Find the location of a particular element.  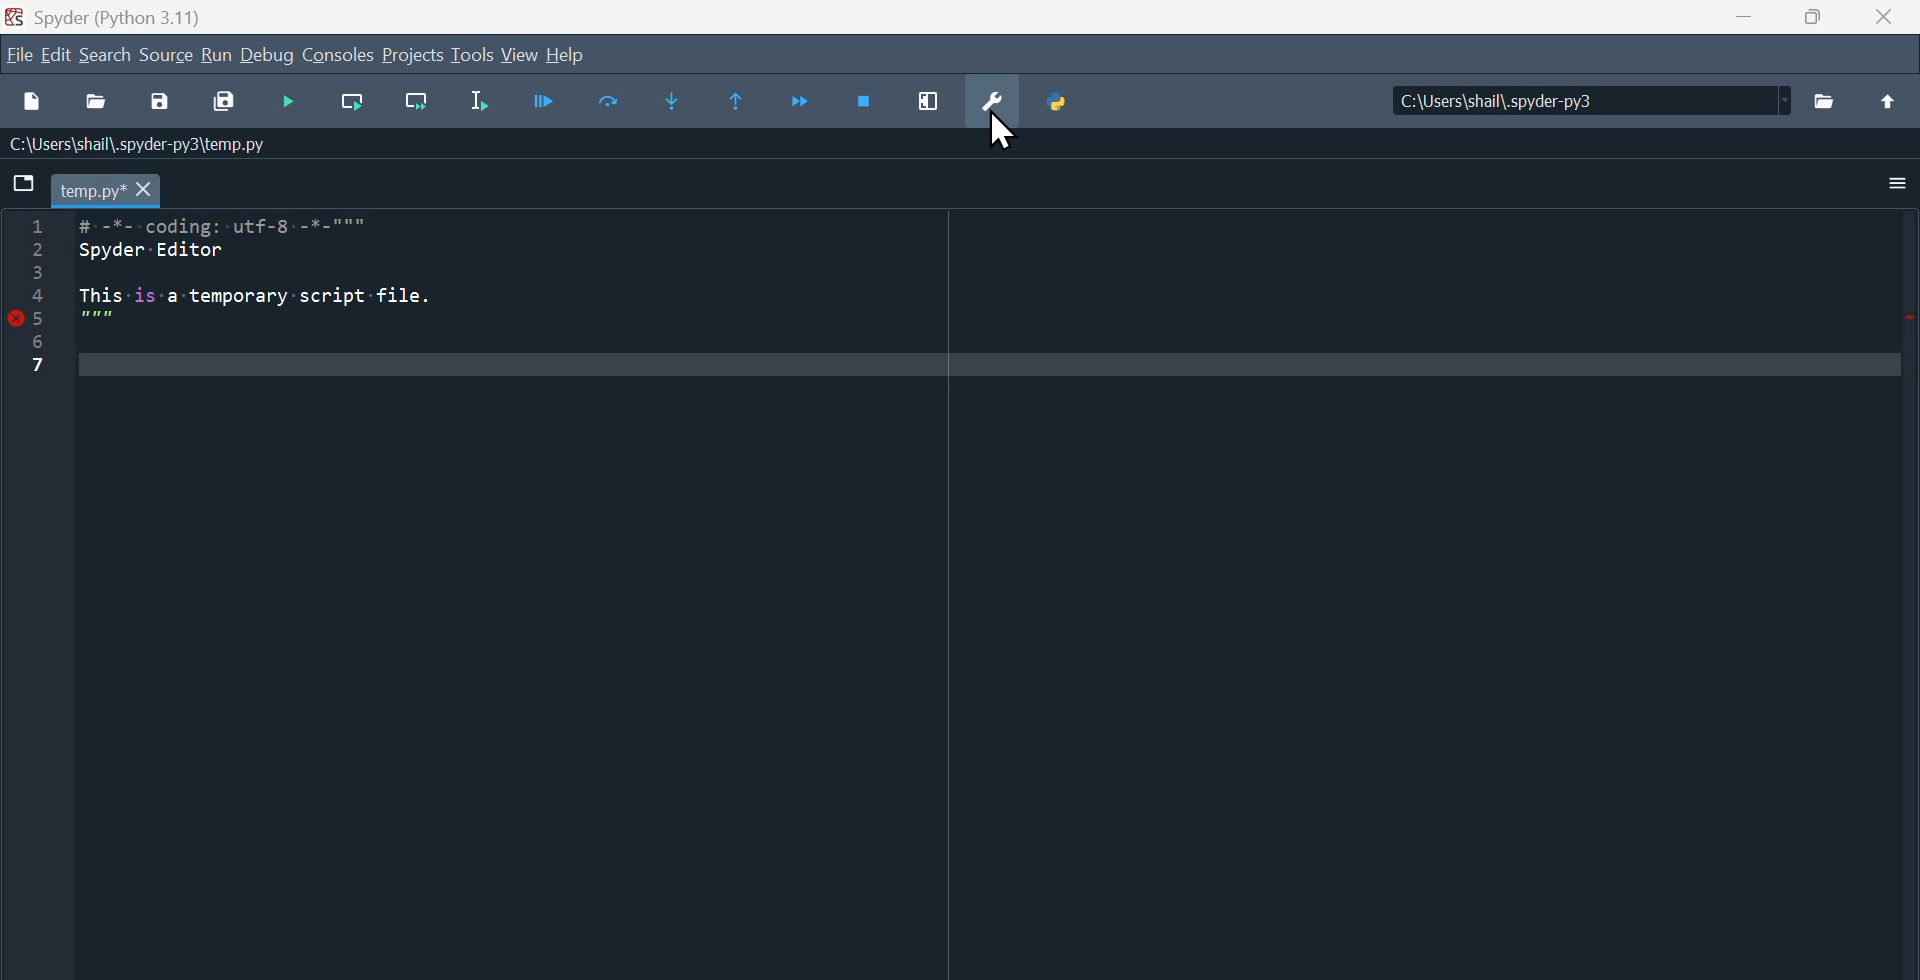

File is located at coordinates (18, 53).